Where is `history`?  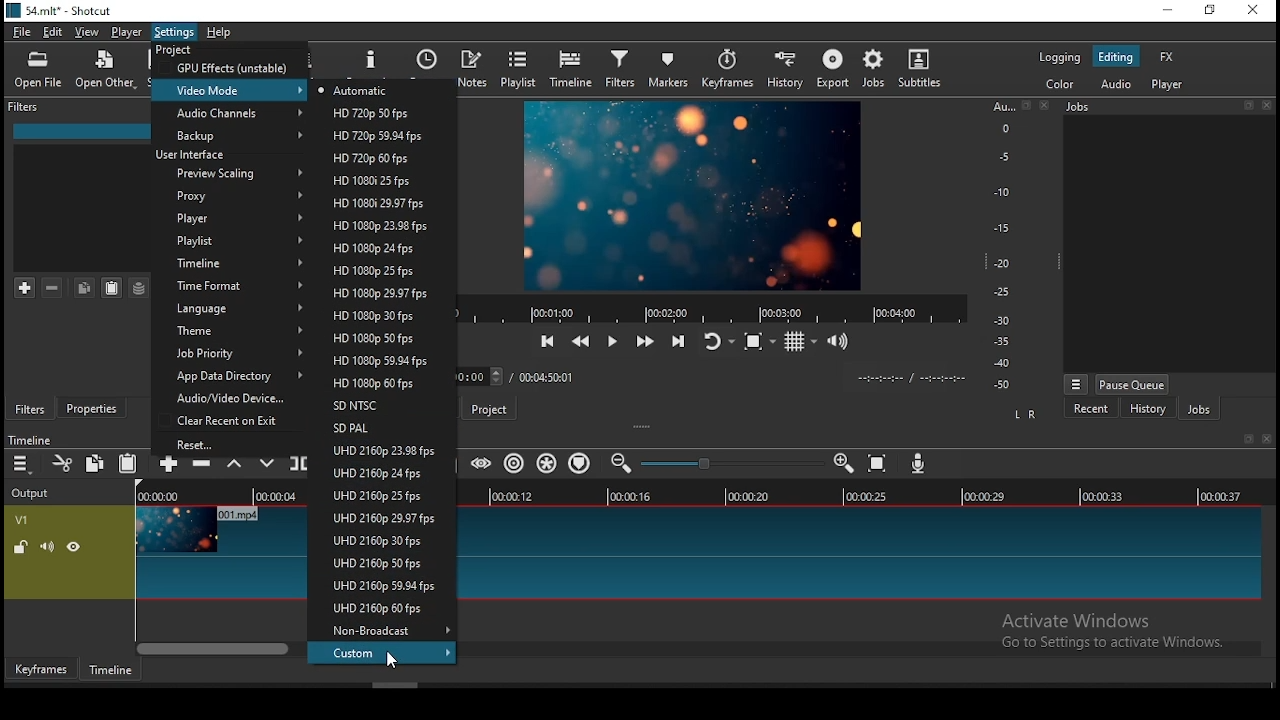
history is located at coordinates (781, 71).